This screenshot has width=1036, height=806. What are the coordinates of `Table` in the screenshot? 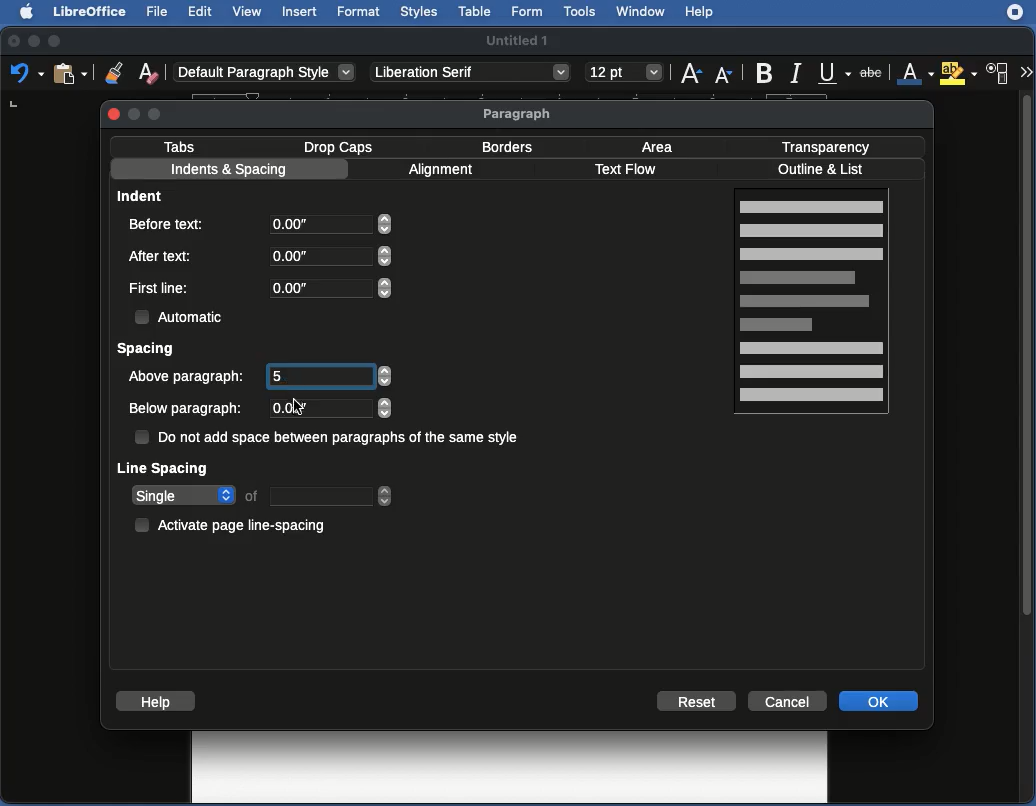 It's located at (475, 12).